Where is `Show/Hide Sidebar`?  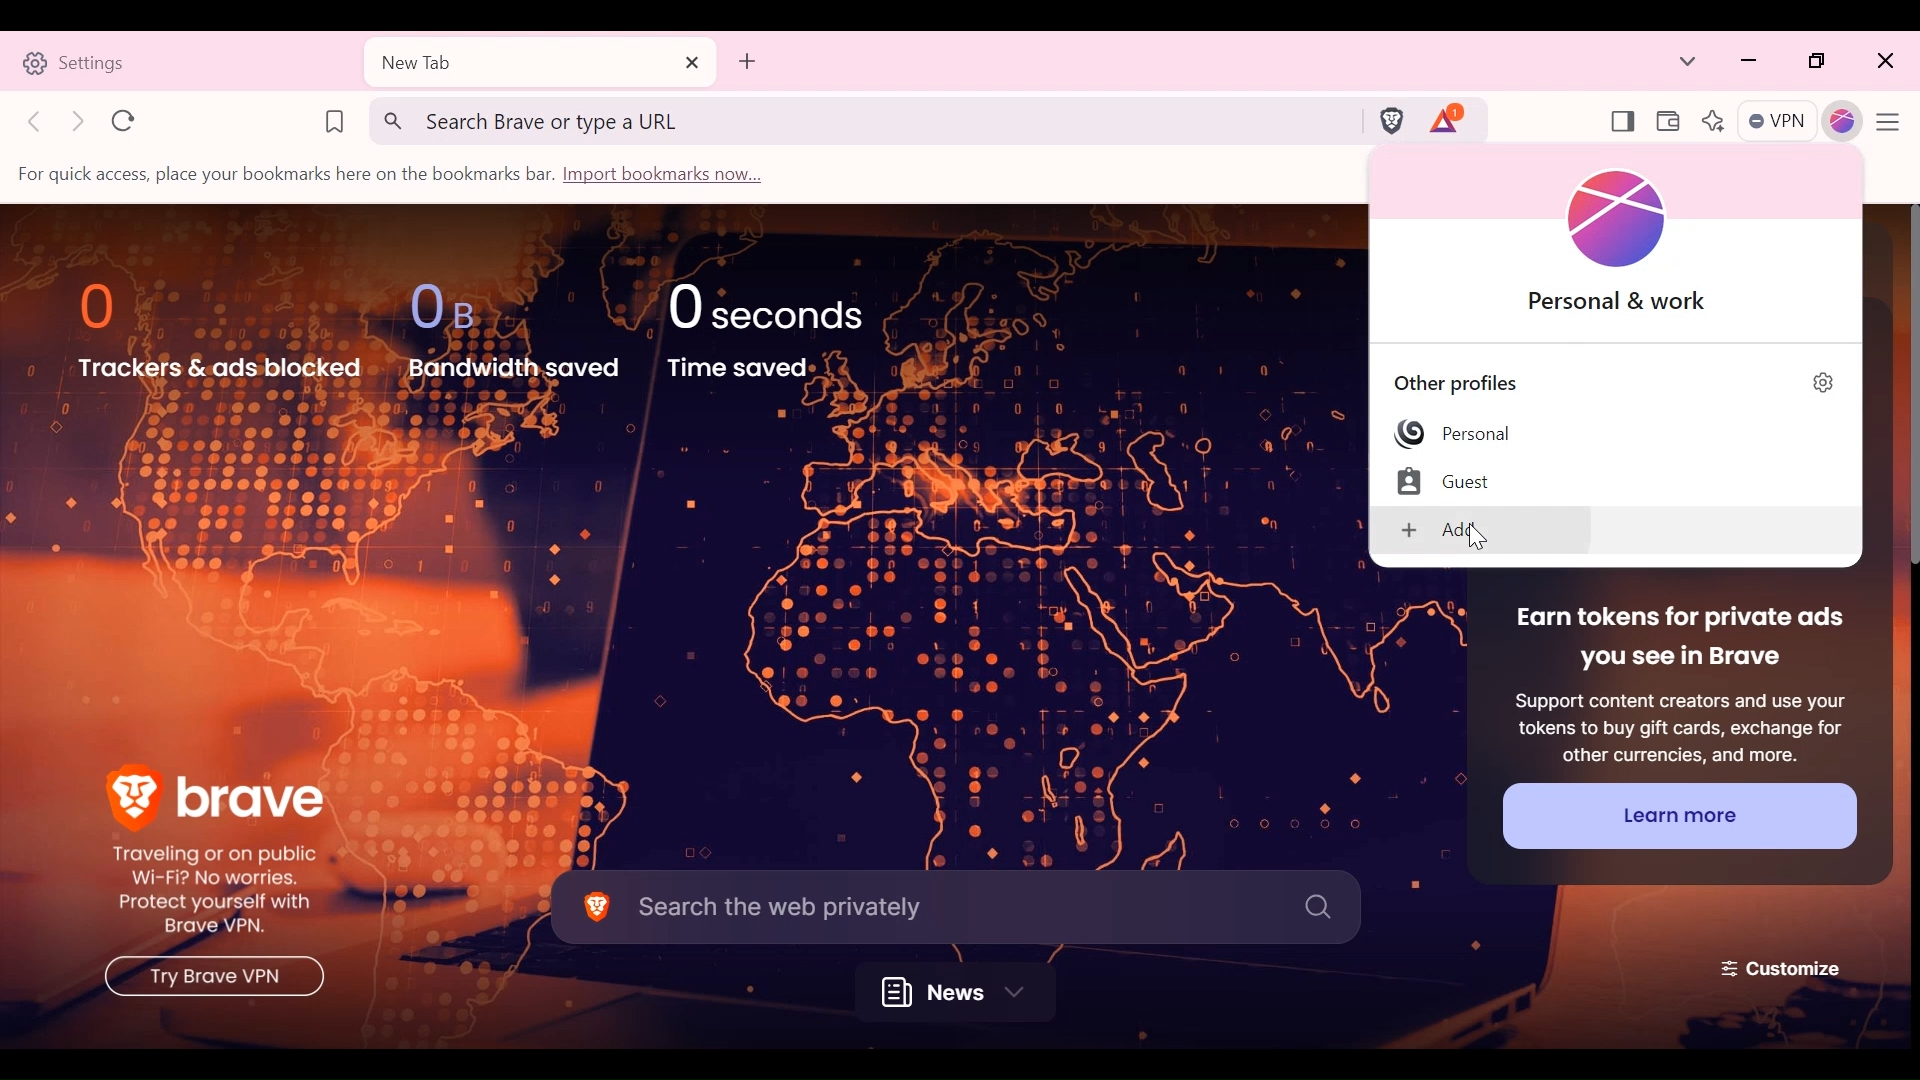 Show/Hide Sidebar is located at coordinates (1622, 123).